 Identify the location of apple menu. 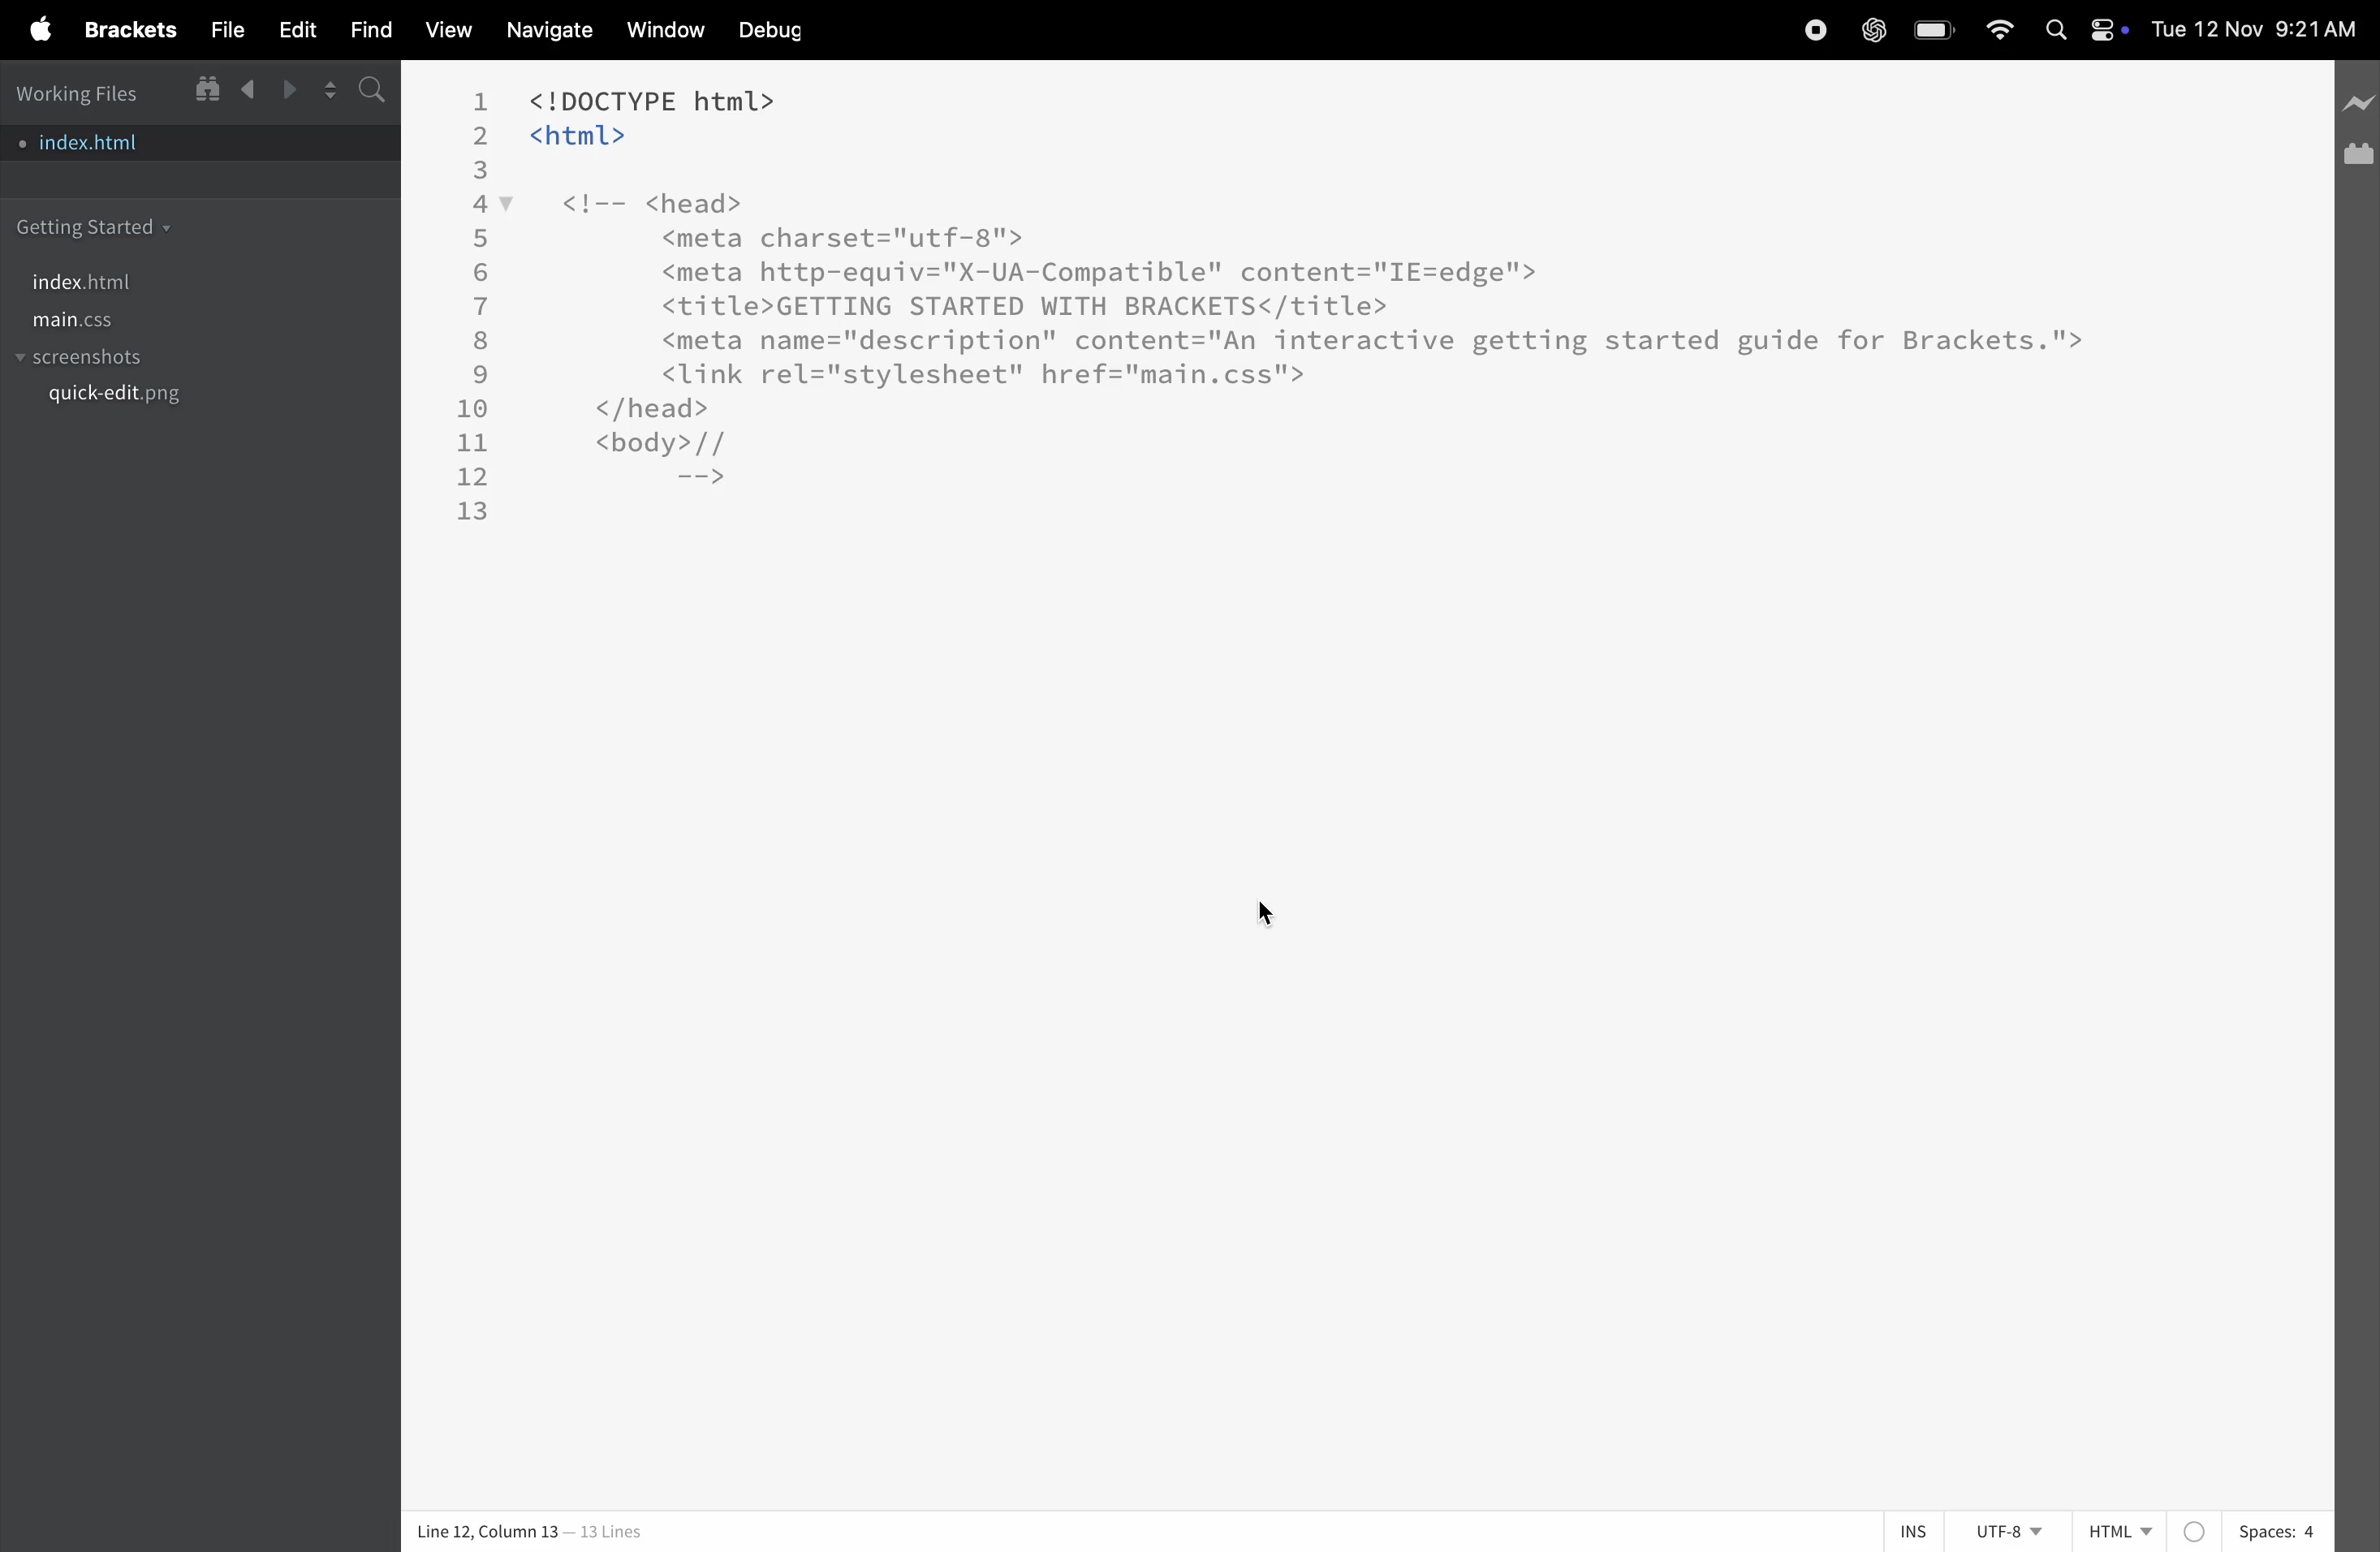
(35, 30).